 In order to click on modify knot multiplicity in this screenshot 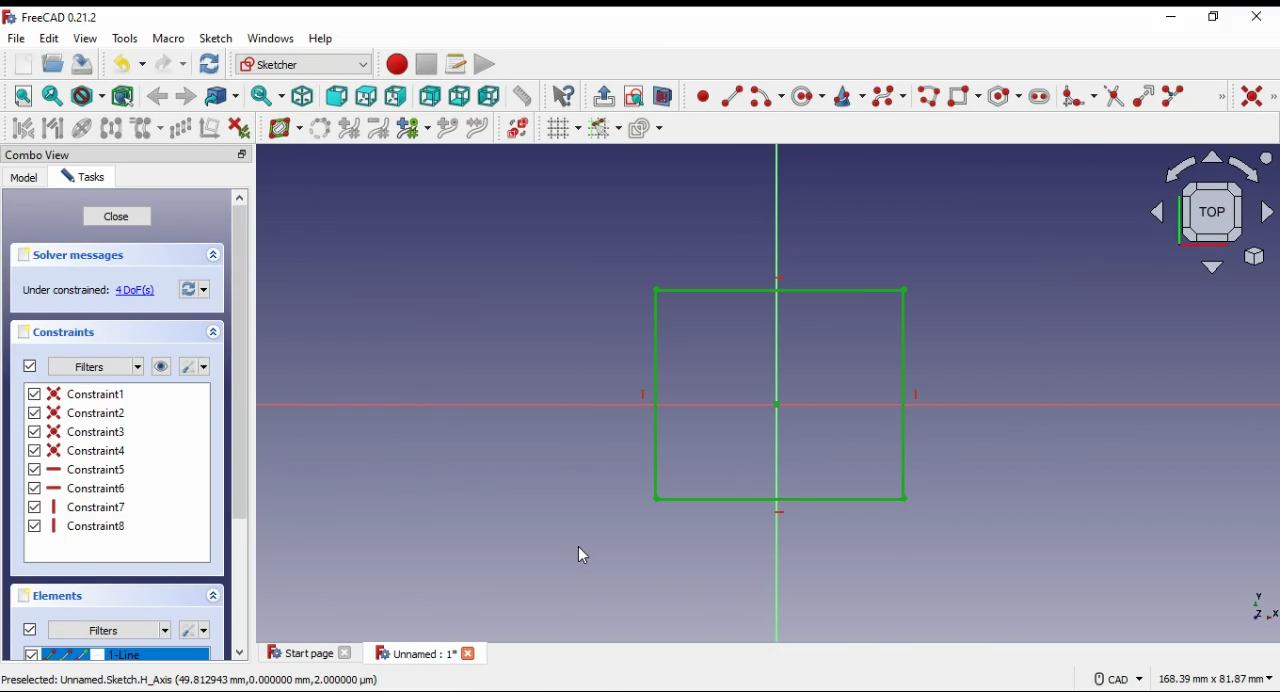, I will do `click(413, 127)`.